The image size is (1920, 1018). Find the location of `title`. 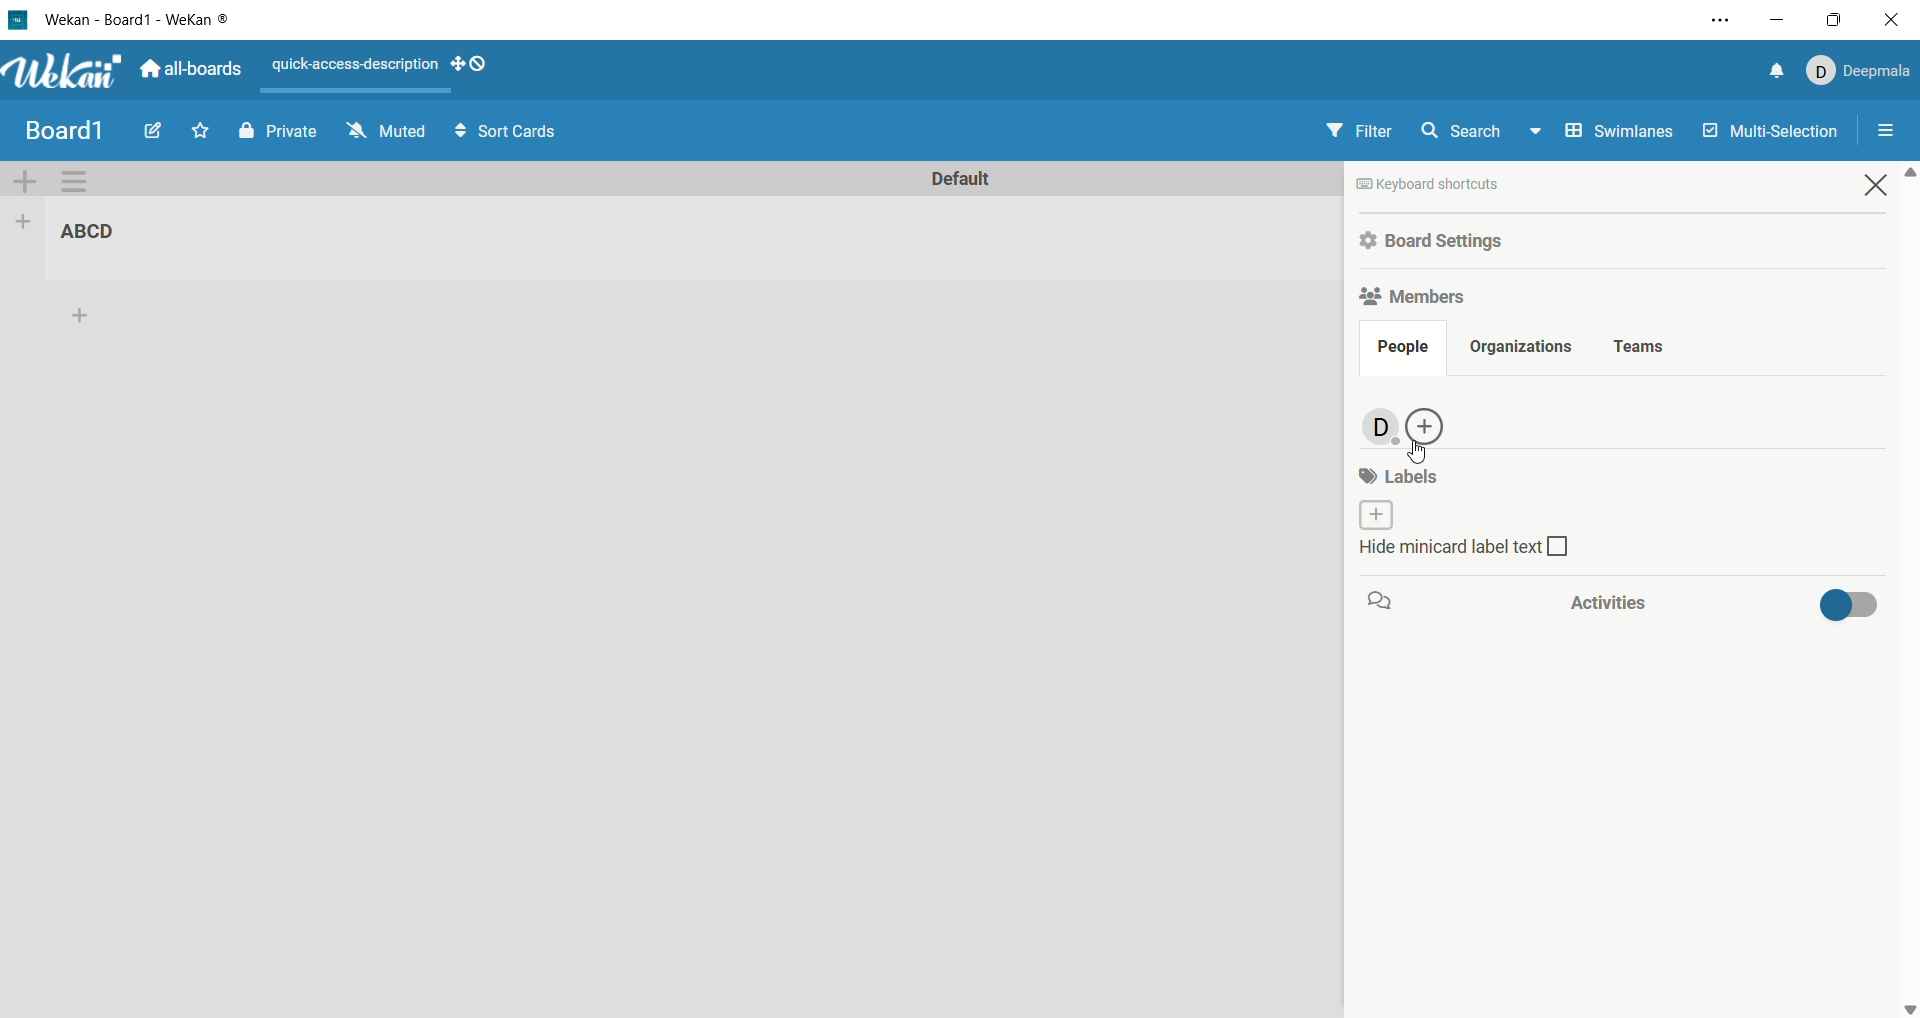

title is located at coordinates (141, 19).